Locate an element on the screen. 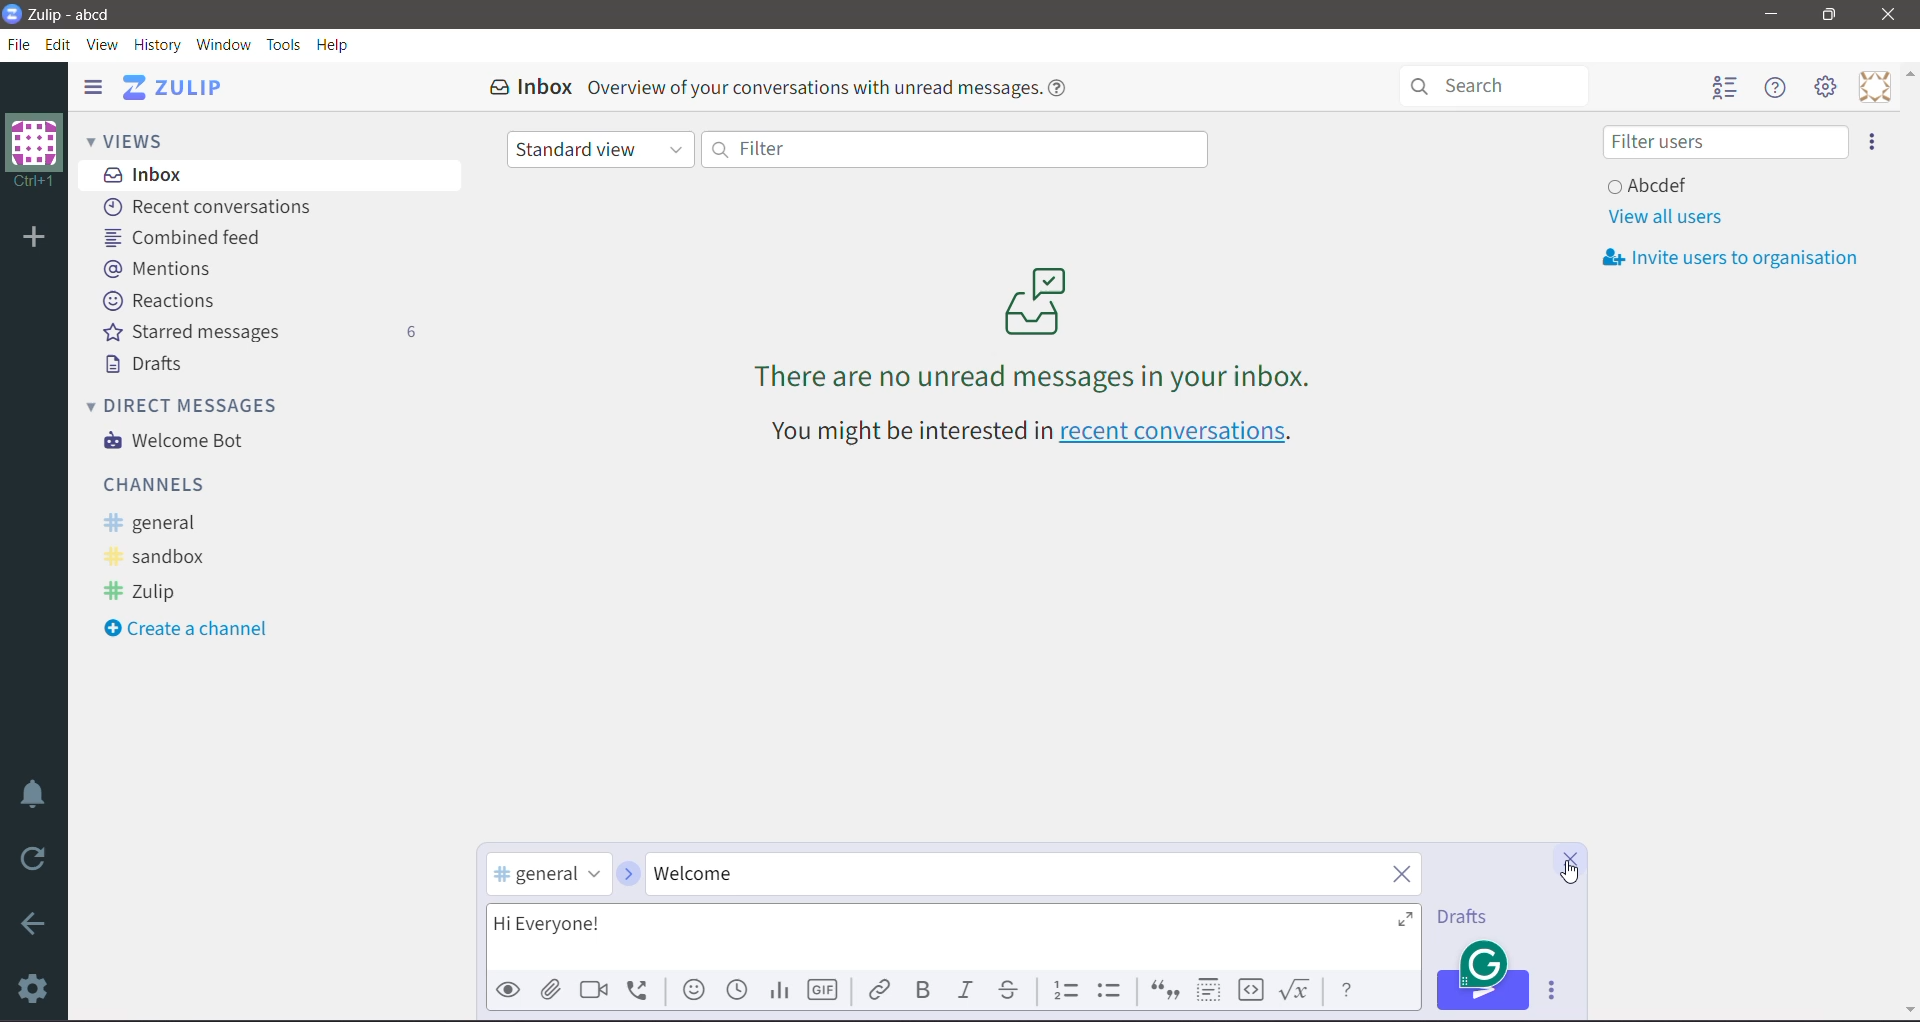 Image resolution: width=1920 pixels, height=1022 pixels. Organization Name is located at coordinates (34, 151).